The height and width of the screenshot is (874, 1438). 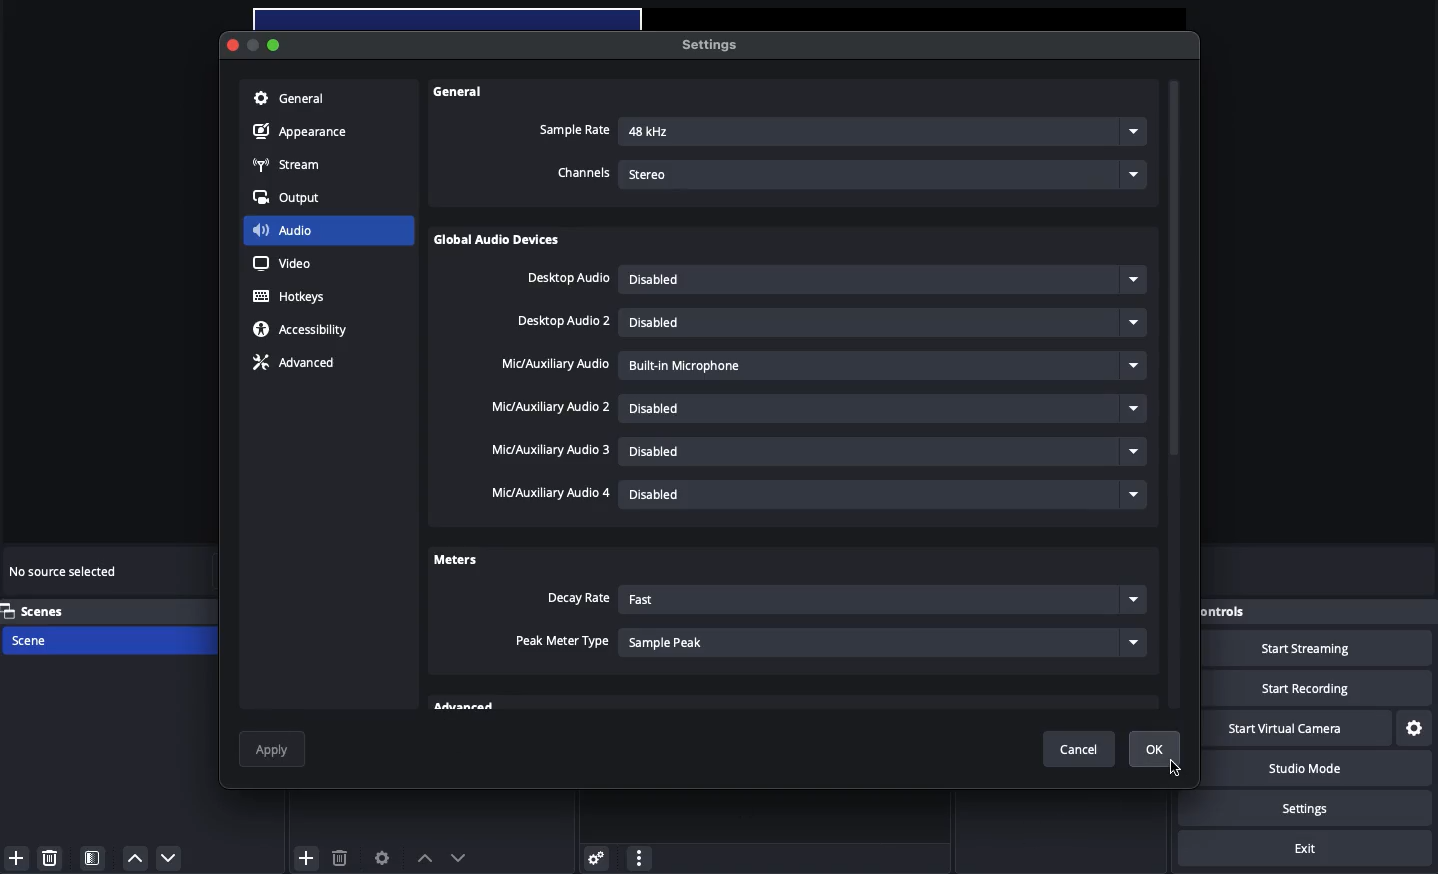 What do you see at coordinates (574, 130) in the screenshot?
I see `Sample rate` at bounding box center [574, 130].